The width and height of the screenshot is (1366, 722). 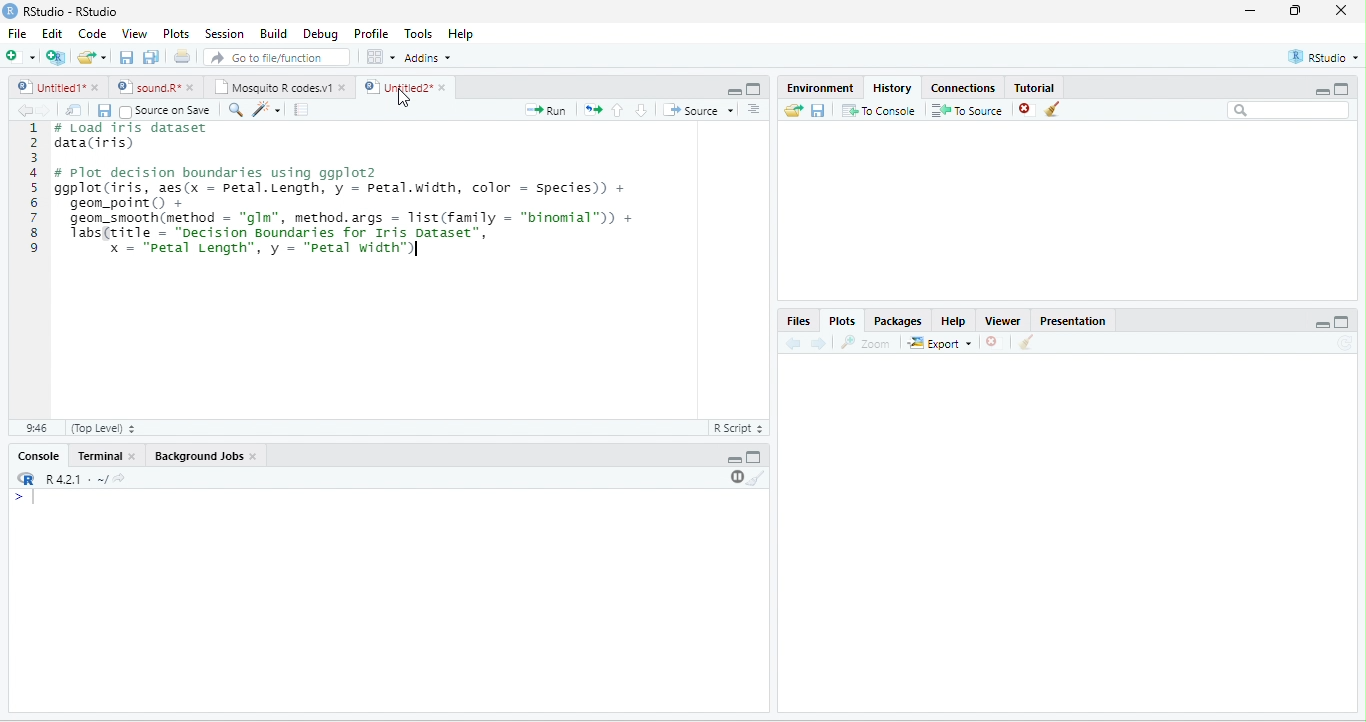 I want to click on minimize, so click(x=1321, y=92).